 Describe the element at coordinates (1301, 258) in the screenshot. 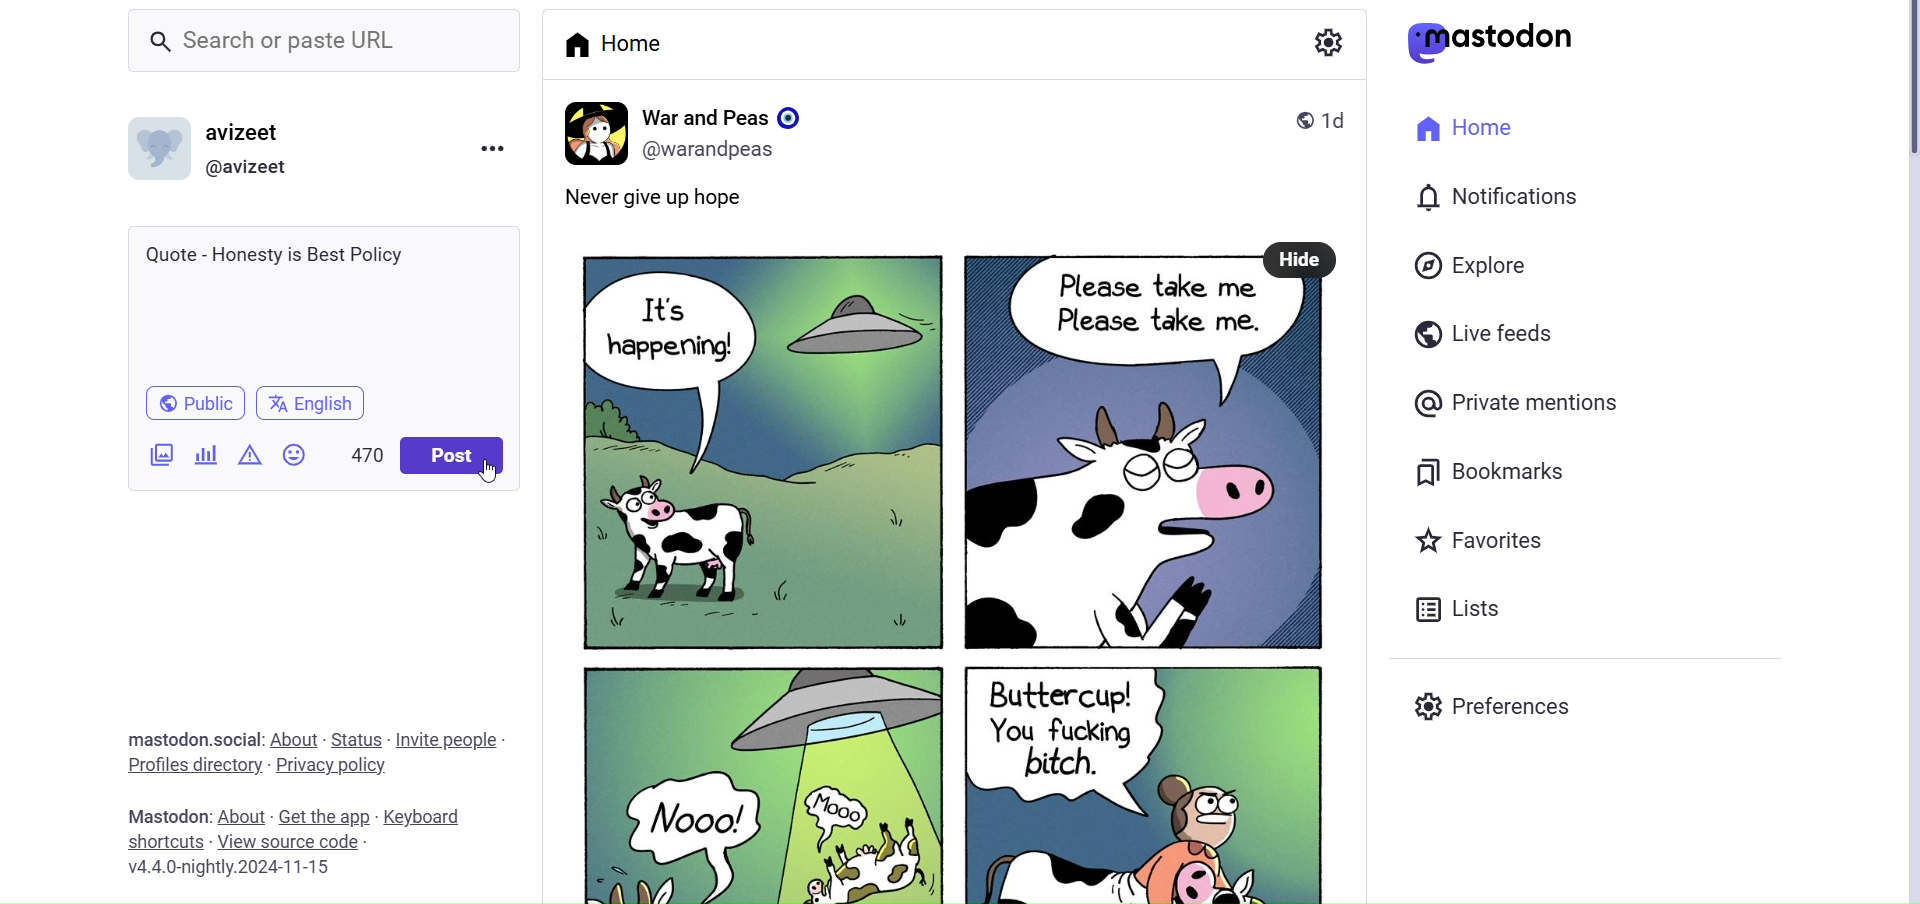

I see `Hide` at that location.